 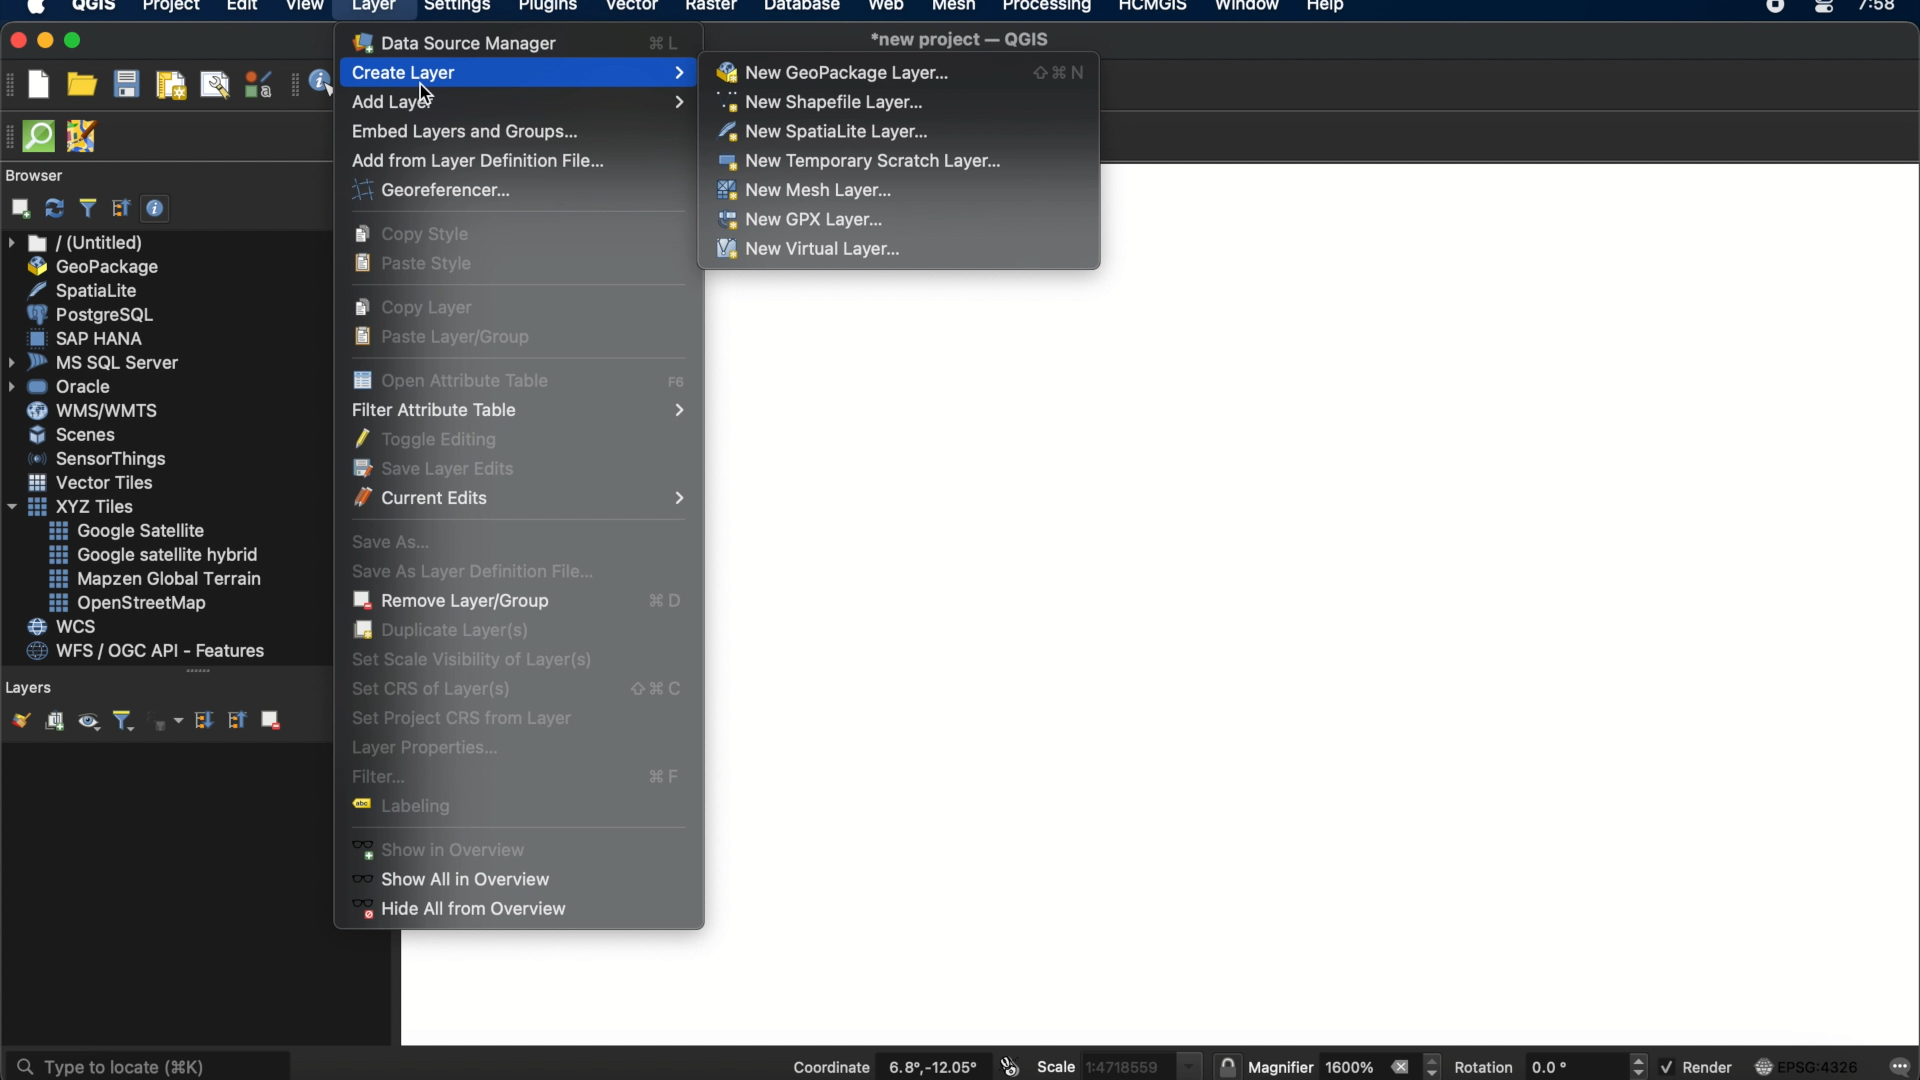 What do you see at coordinates (147, 651) in the screenshot?
I see `wfs/ogc api- features` at bounding box center [147, 651].